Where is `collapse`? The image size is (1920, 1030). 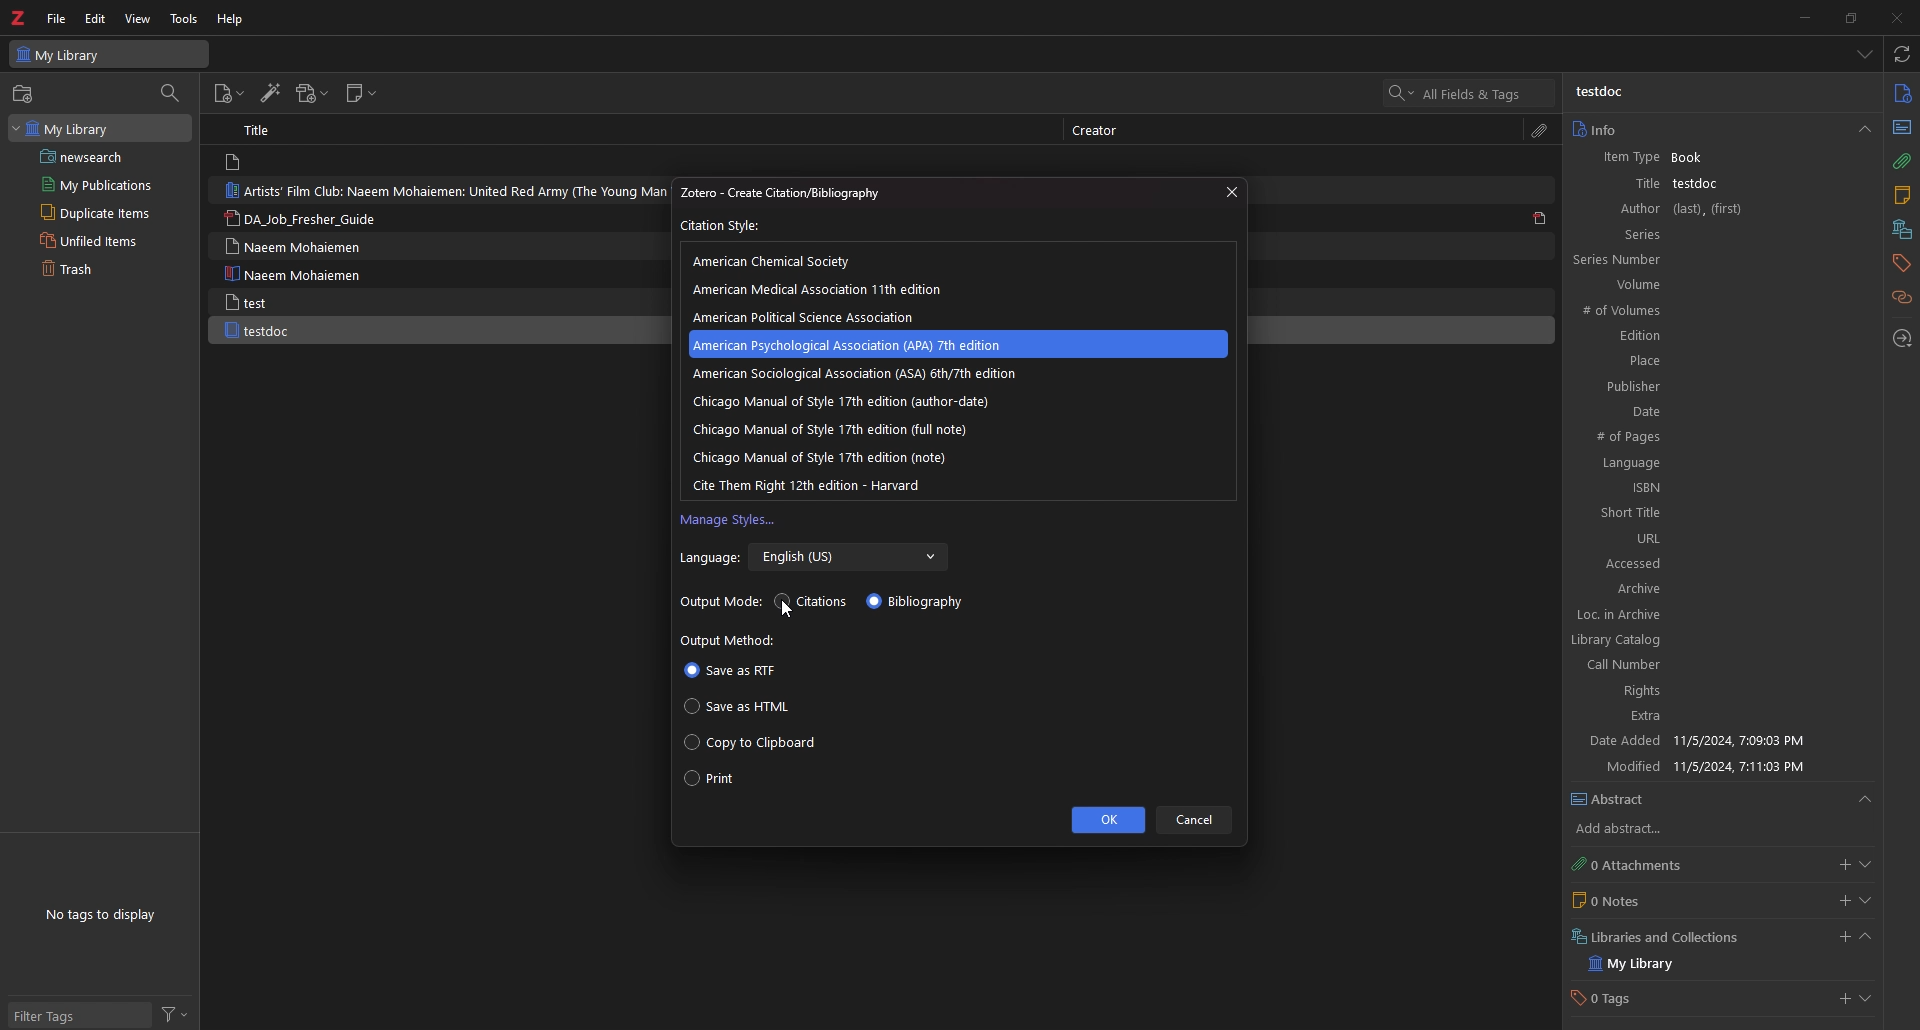
collapse is located at coordinates (1865, 939).